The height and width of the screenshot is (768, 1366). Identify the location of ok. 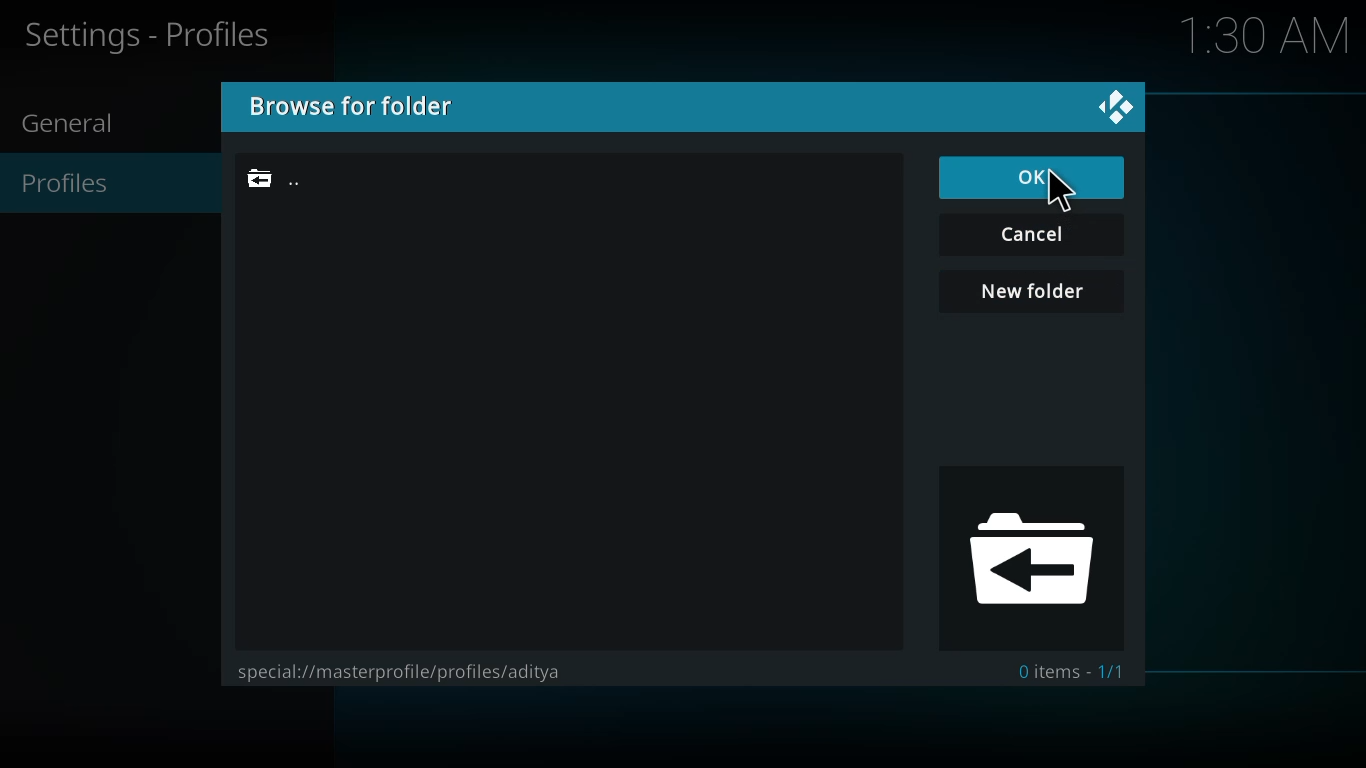
(1035, 177).